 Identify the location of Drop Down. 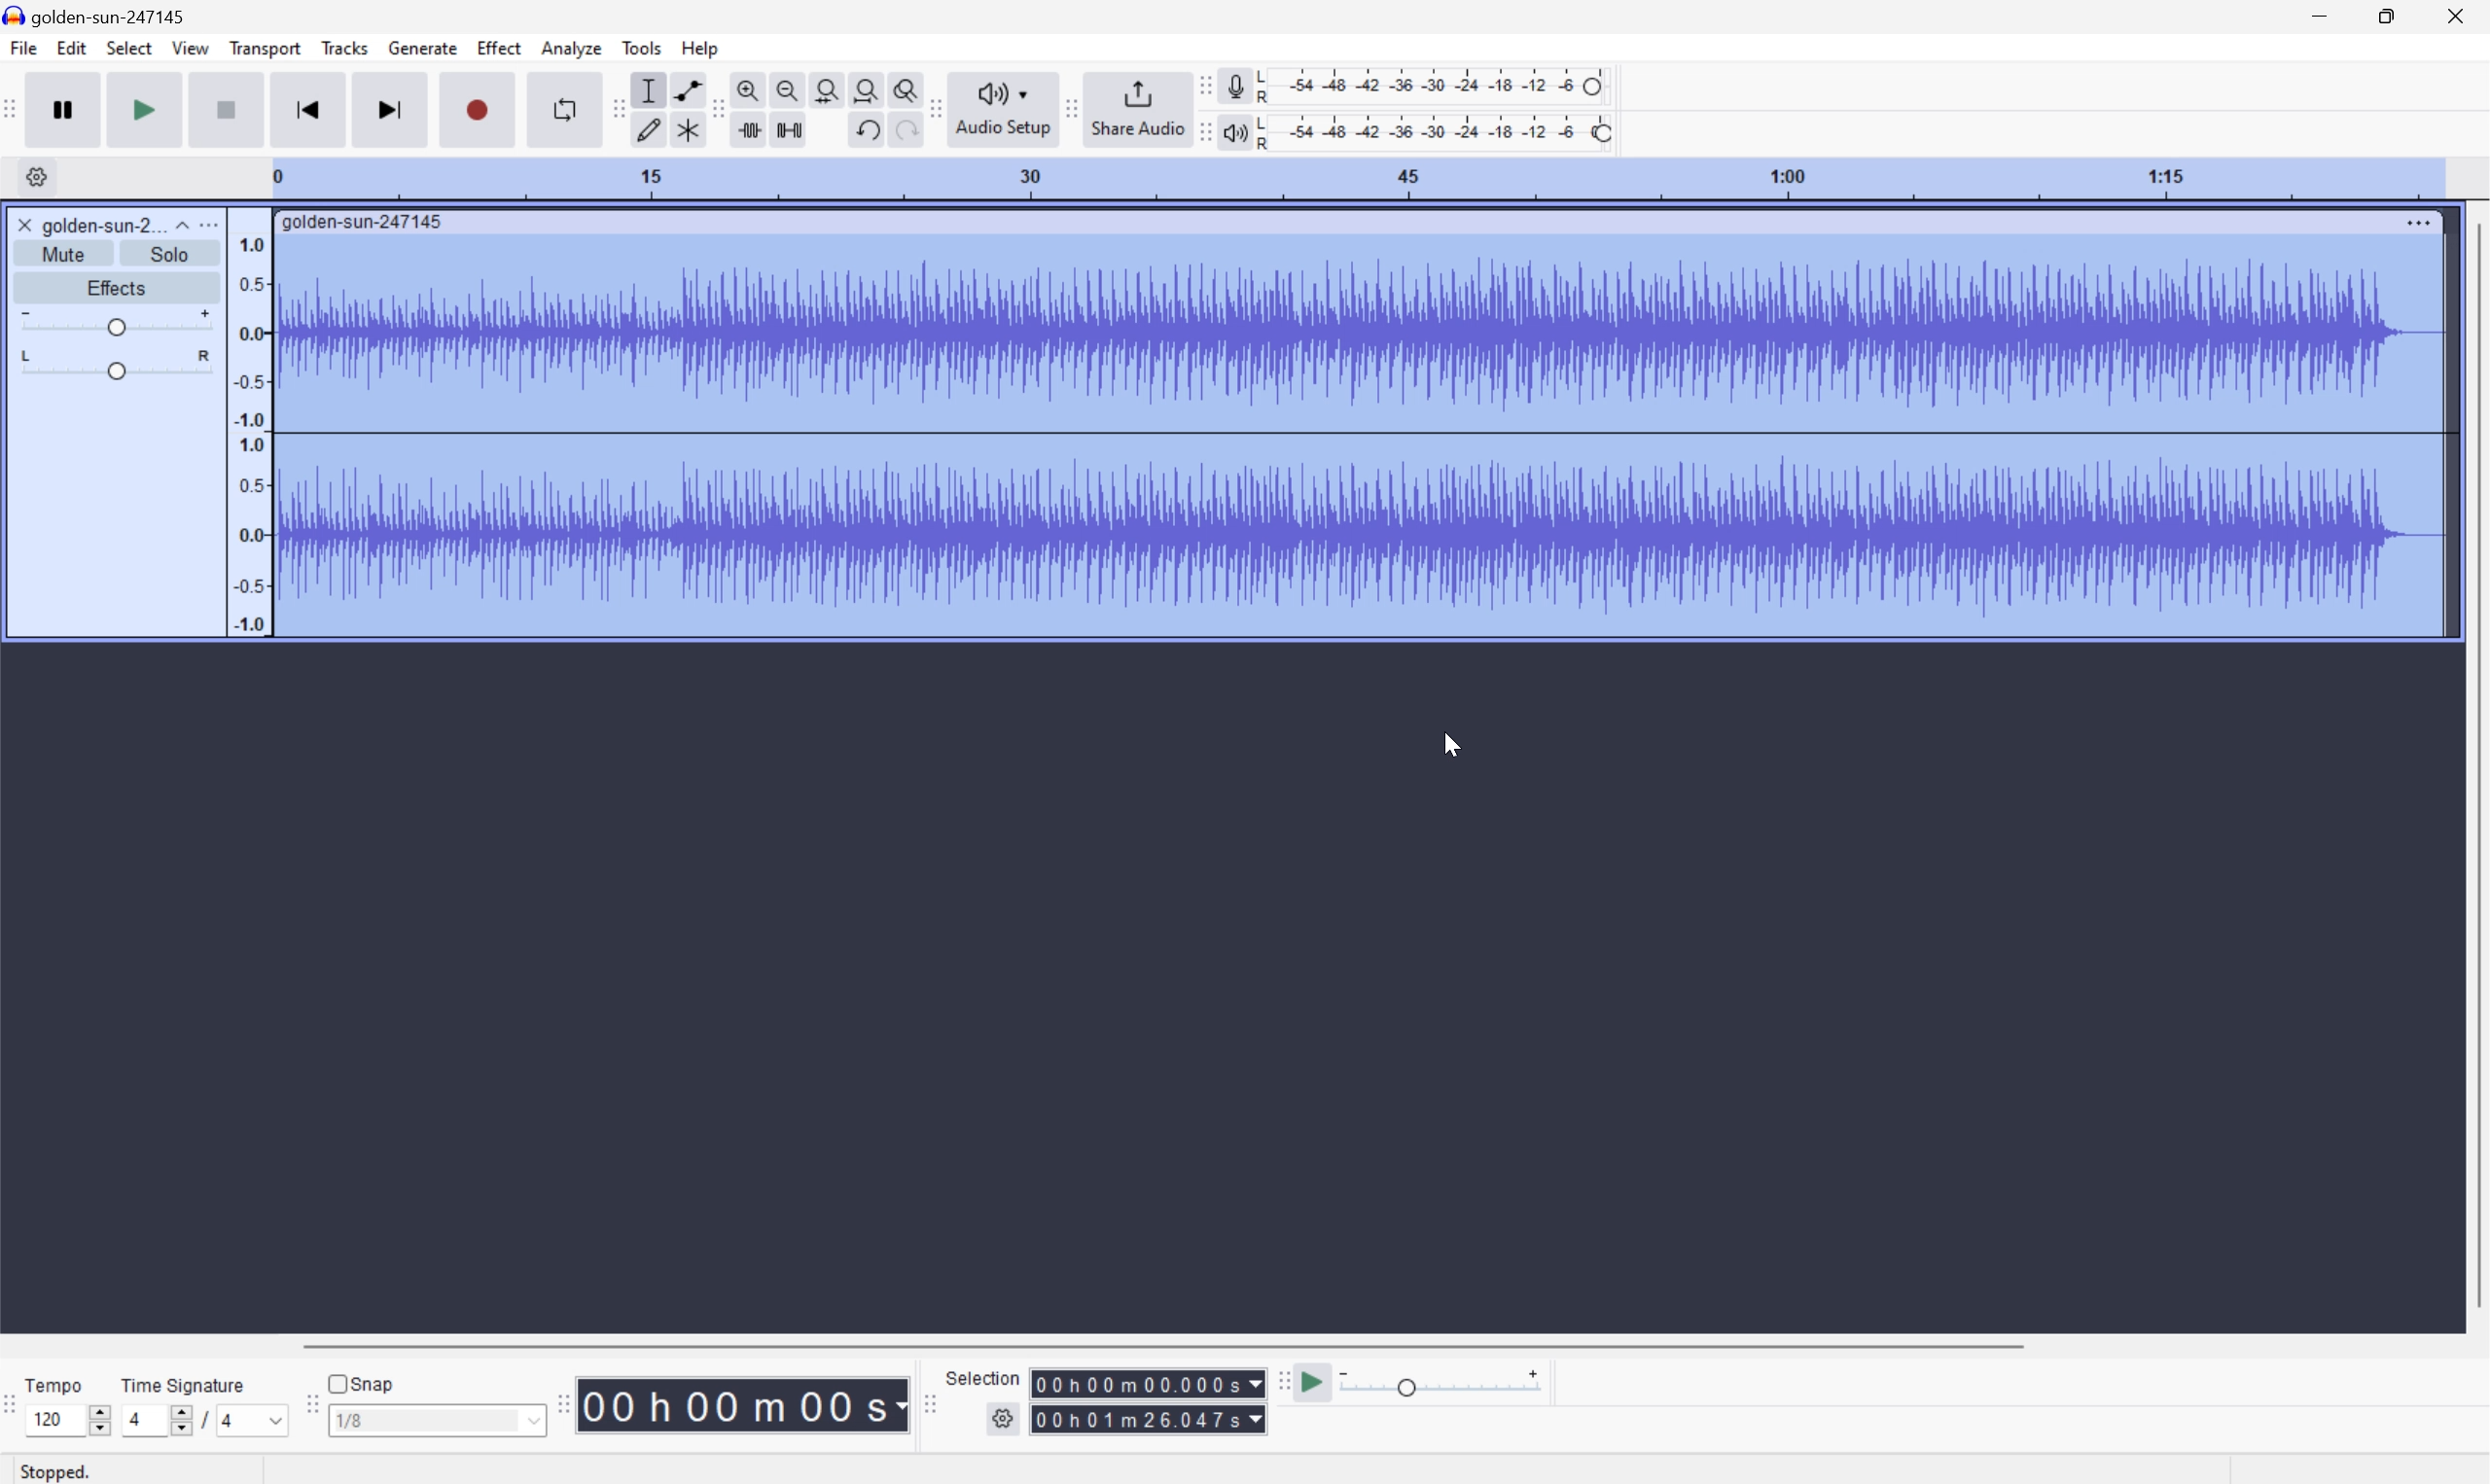
(179, 223).